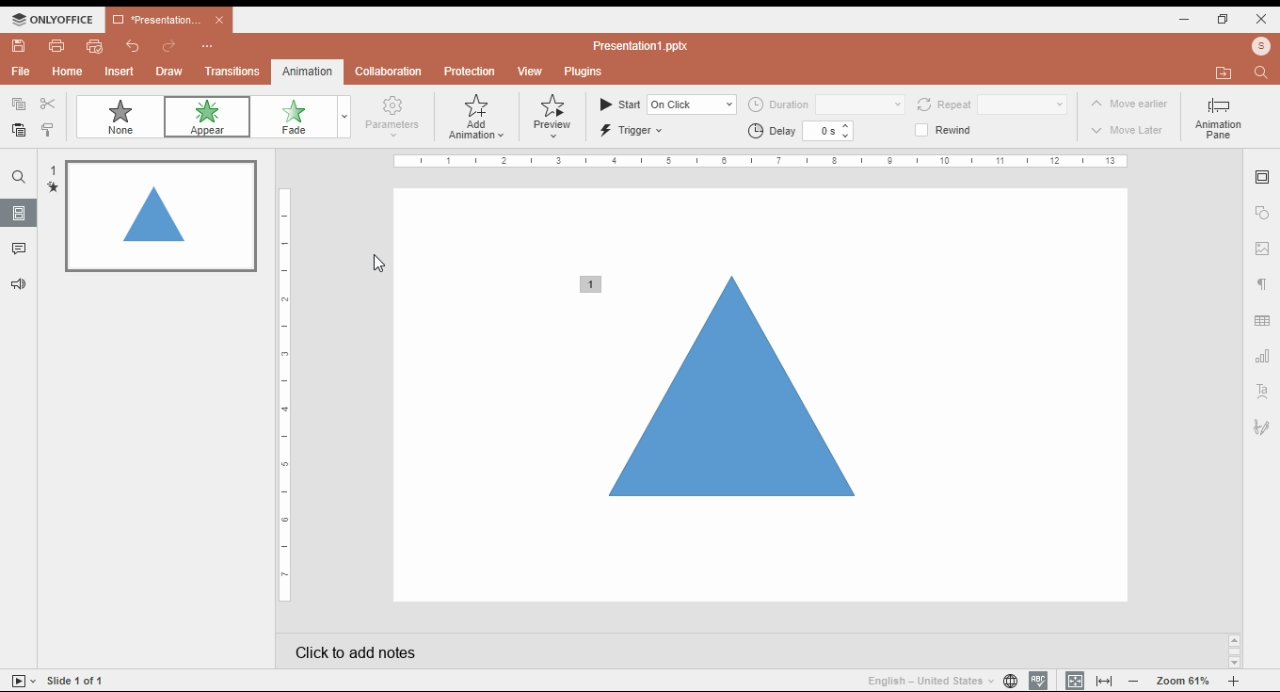  Describe the element at coordinates (389, 73) in the screenshot. I see `collaboration` at that location.